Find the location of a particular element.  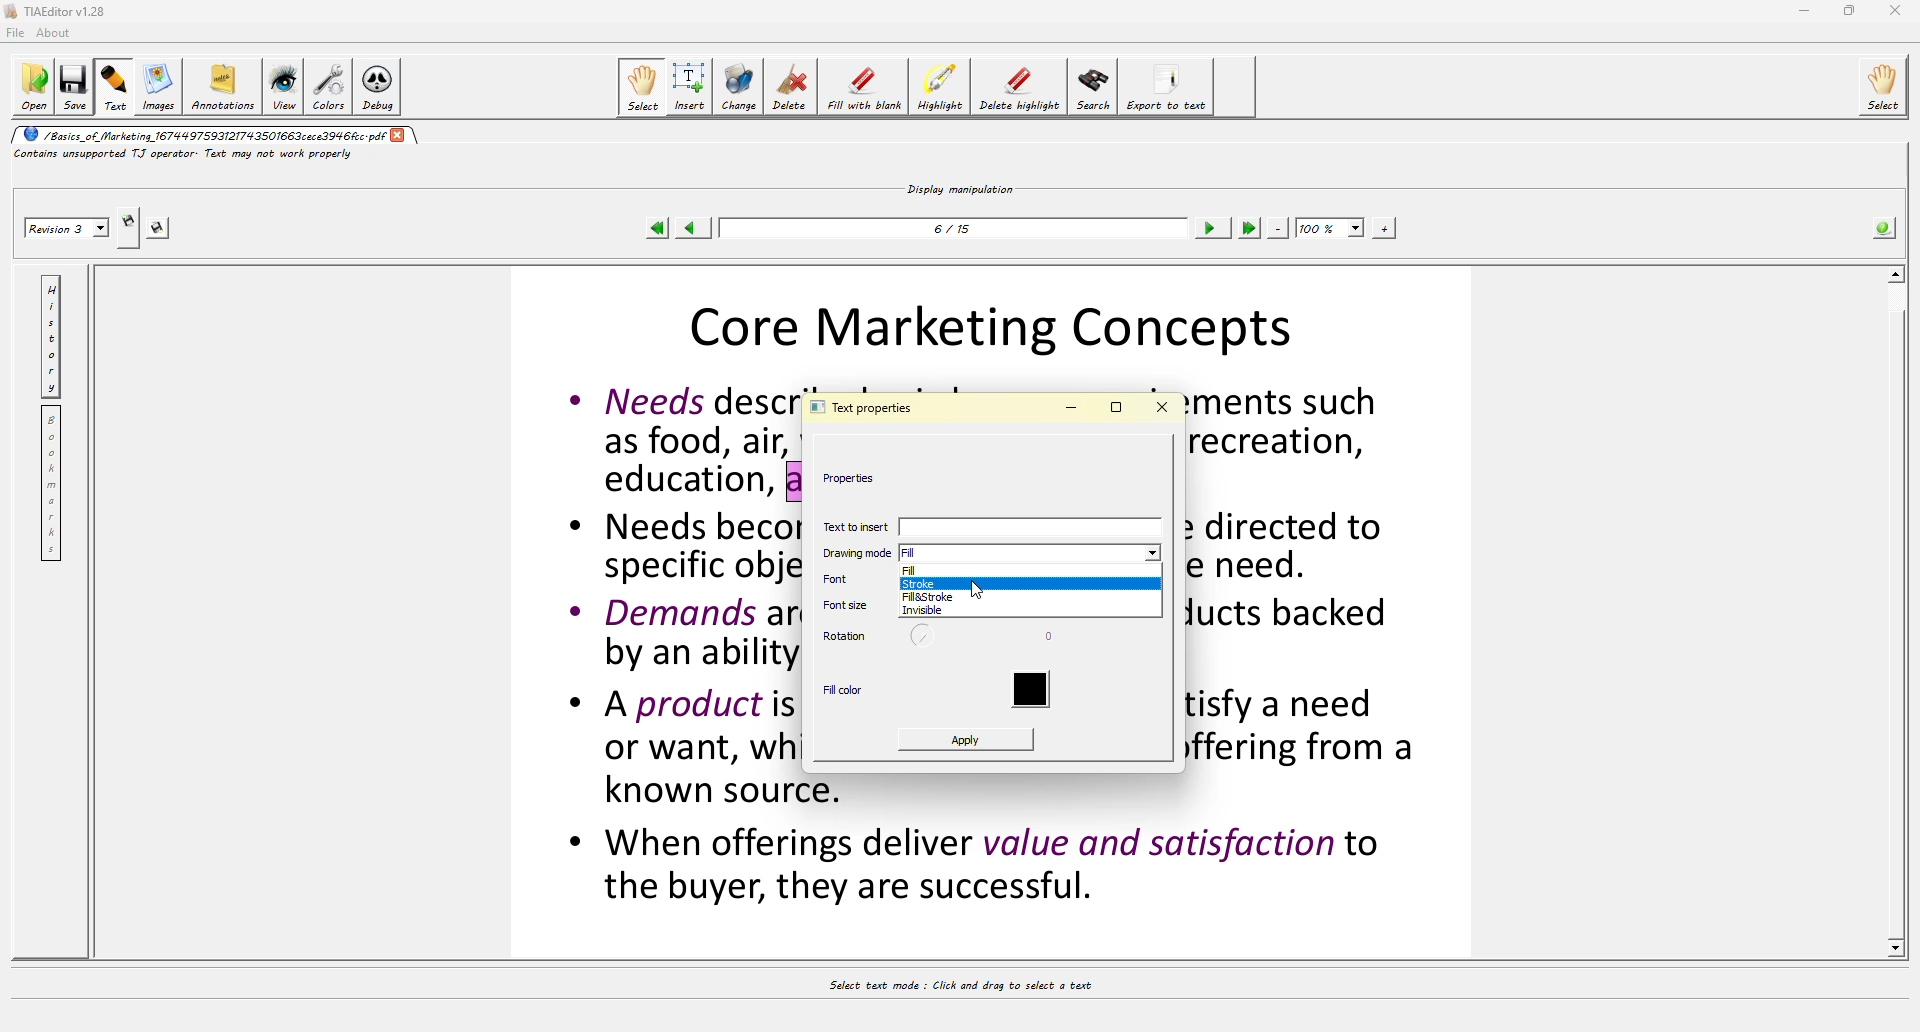

create new revision is located at coordinates (129, 219).